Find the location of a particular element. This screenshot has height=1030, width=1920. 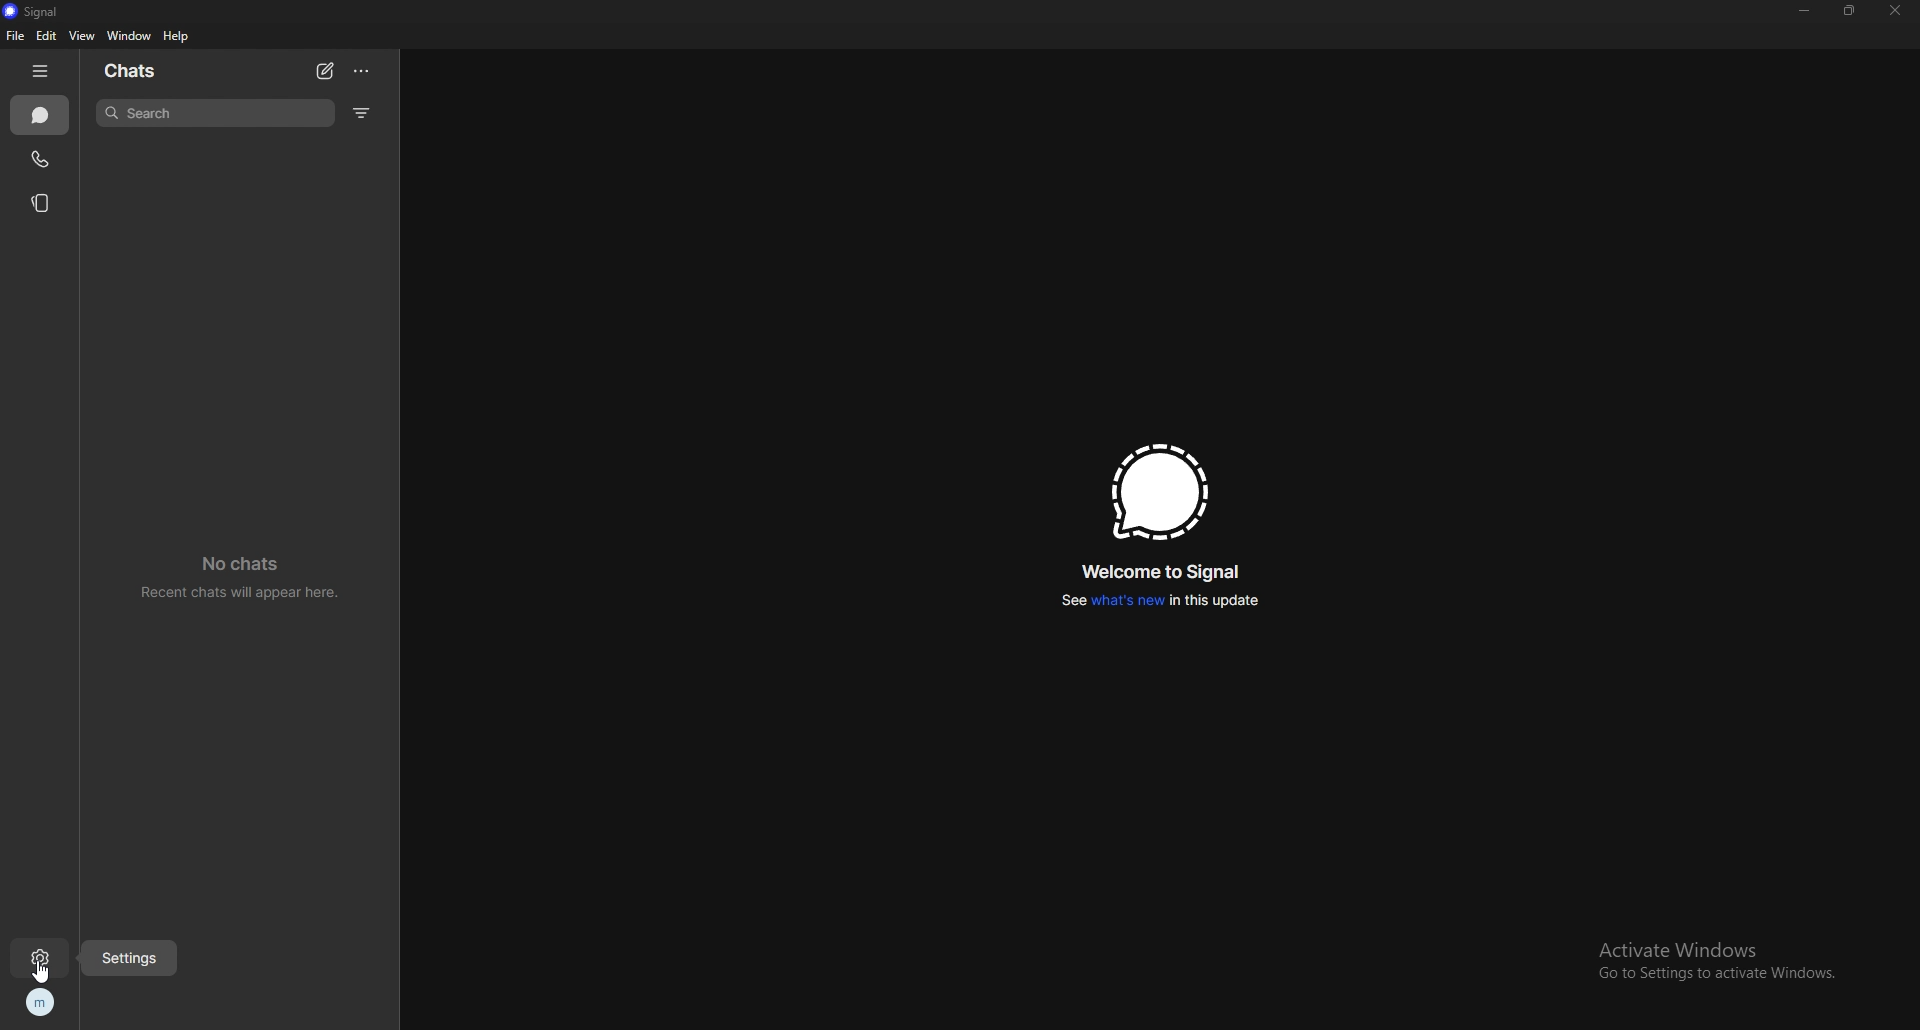

signal is located at coordinates (1159, 492).